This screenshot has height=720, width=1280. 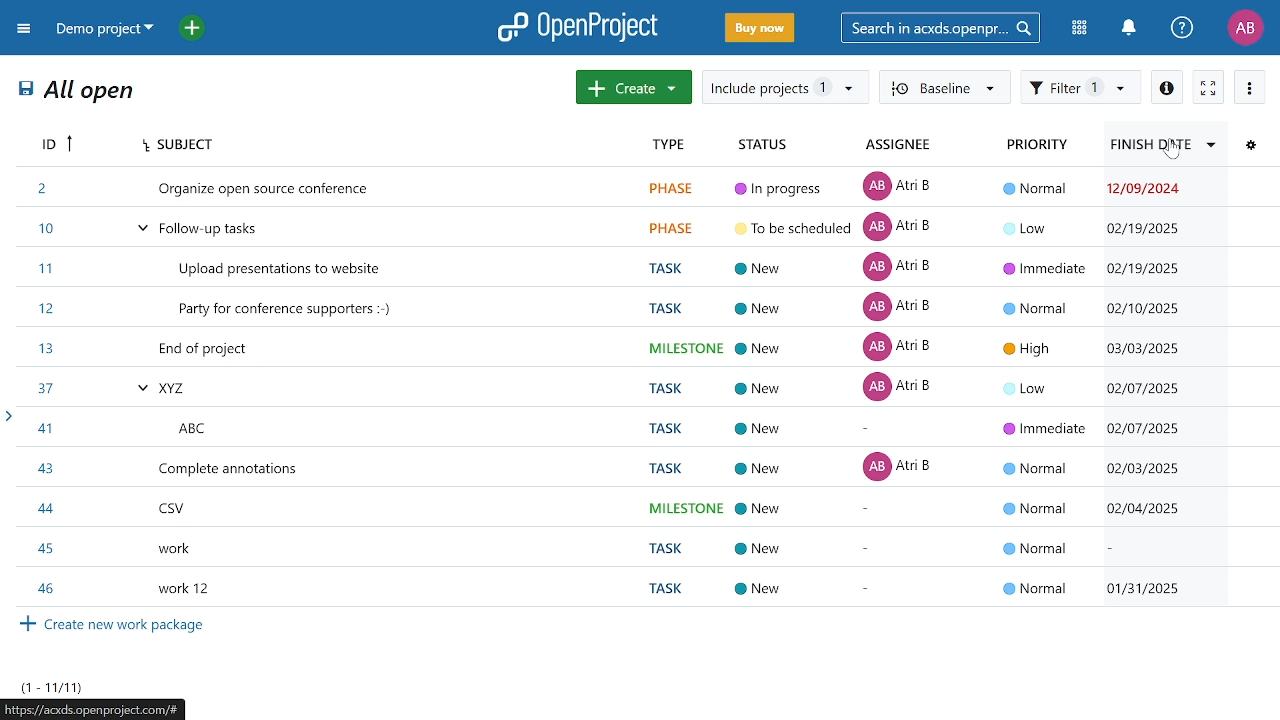 I want to click on task titled "work 12", so click(x=649, y=586).